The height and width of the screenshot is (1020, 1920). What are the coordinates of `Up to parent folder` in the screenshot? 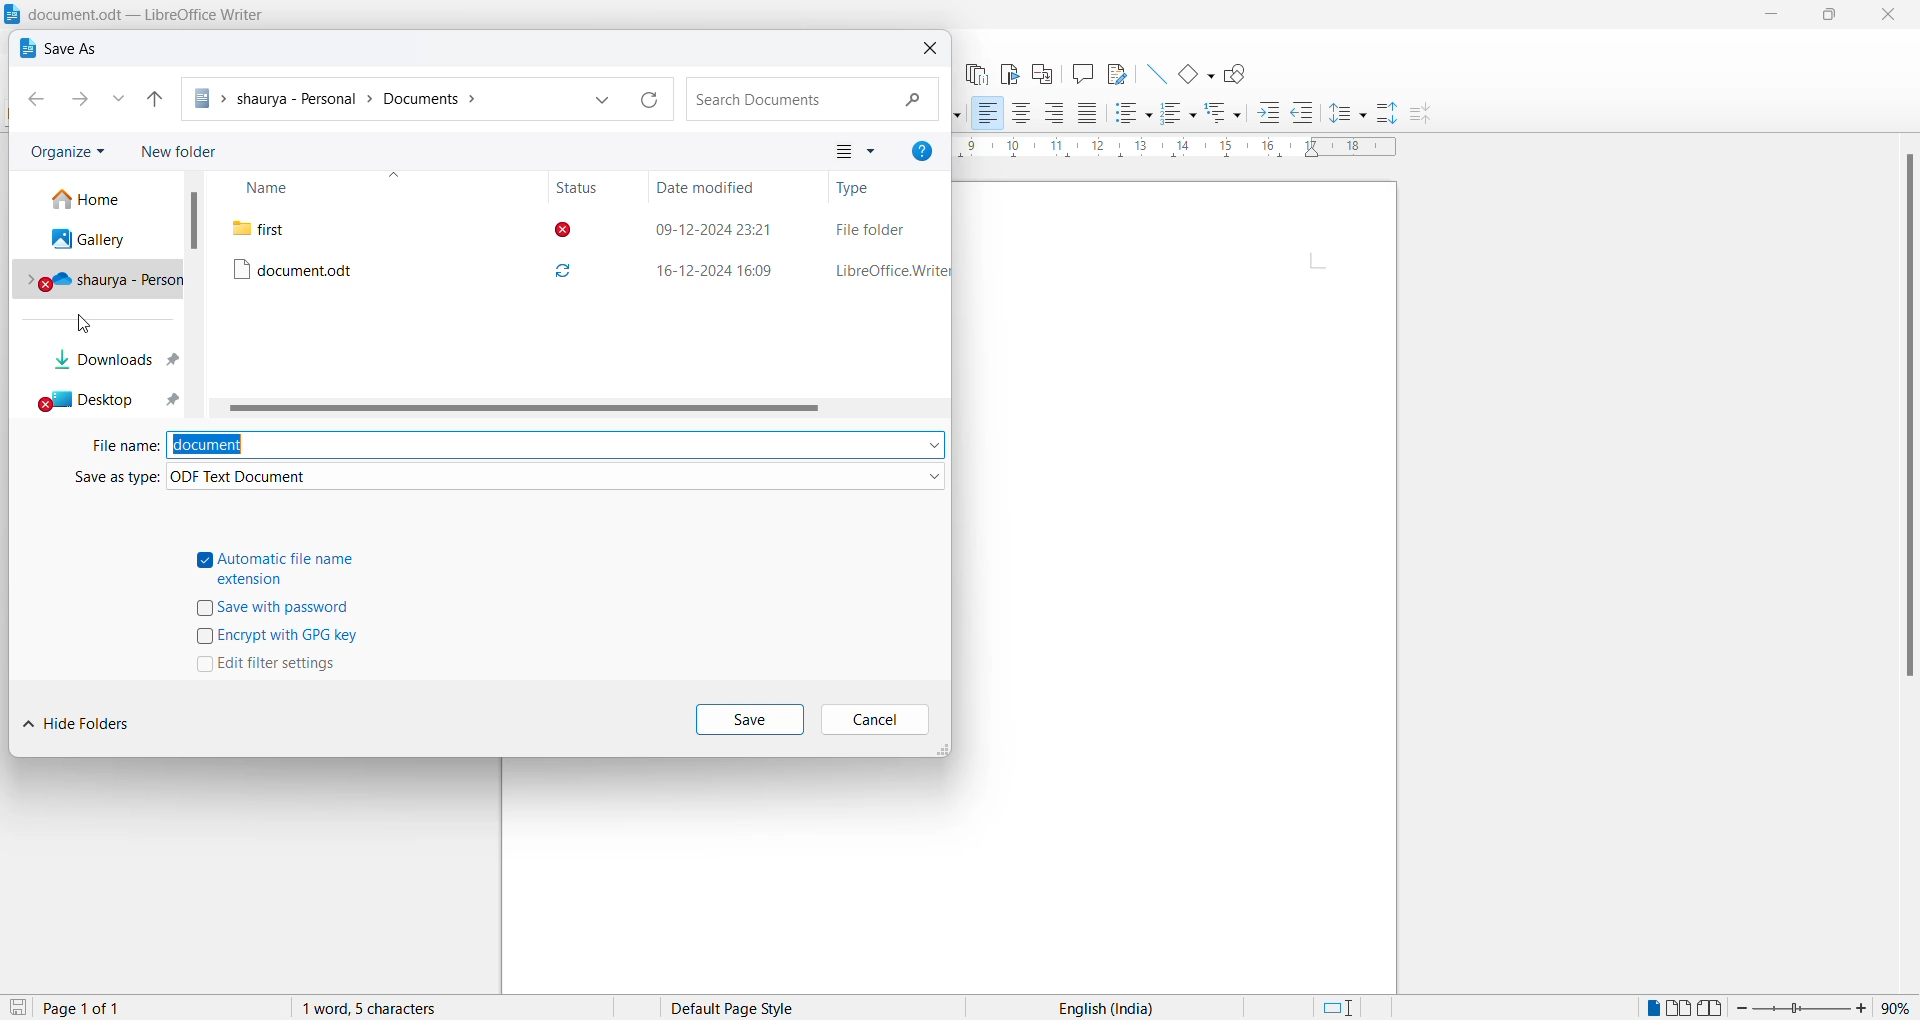 It's located at (153, 100).